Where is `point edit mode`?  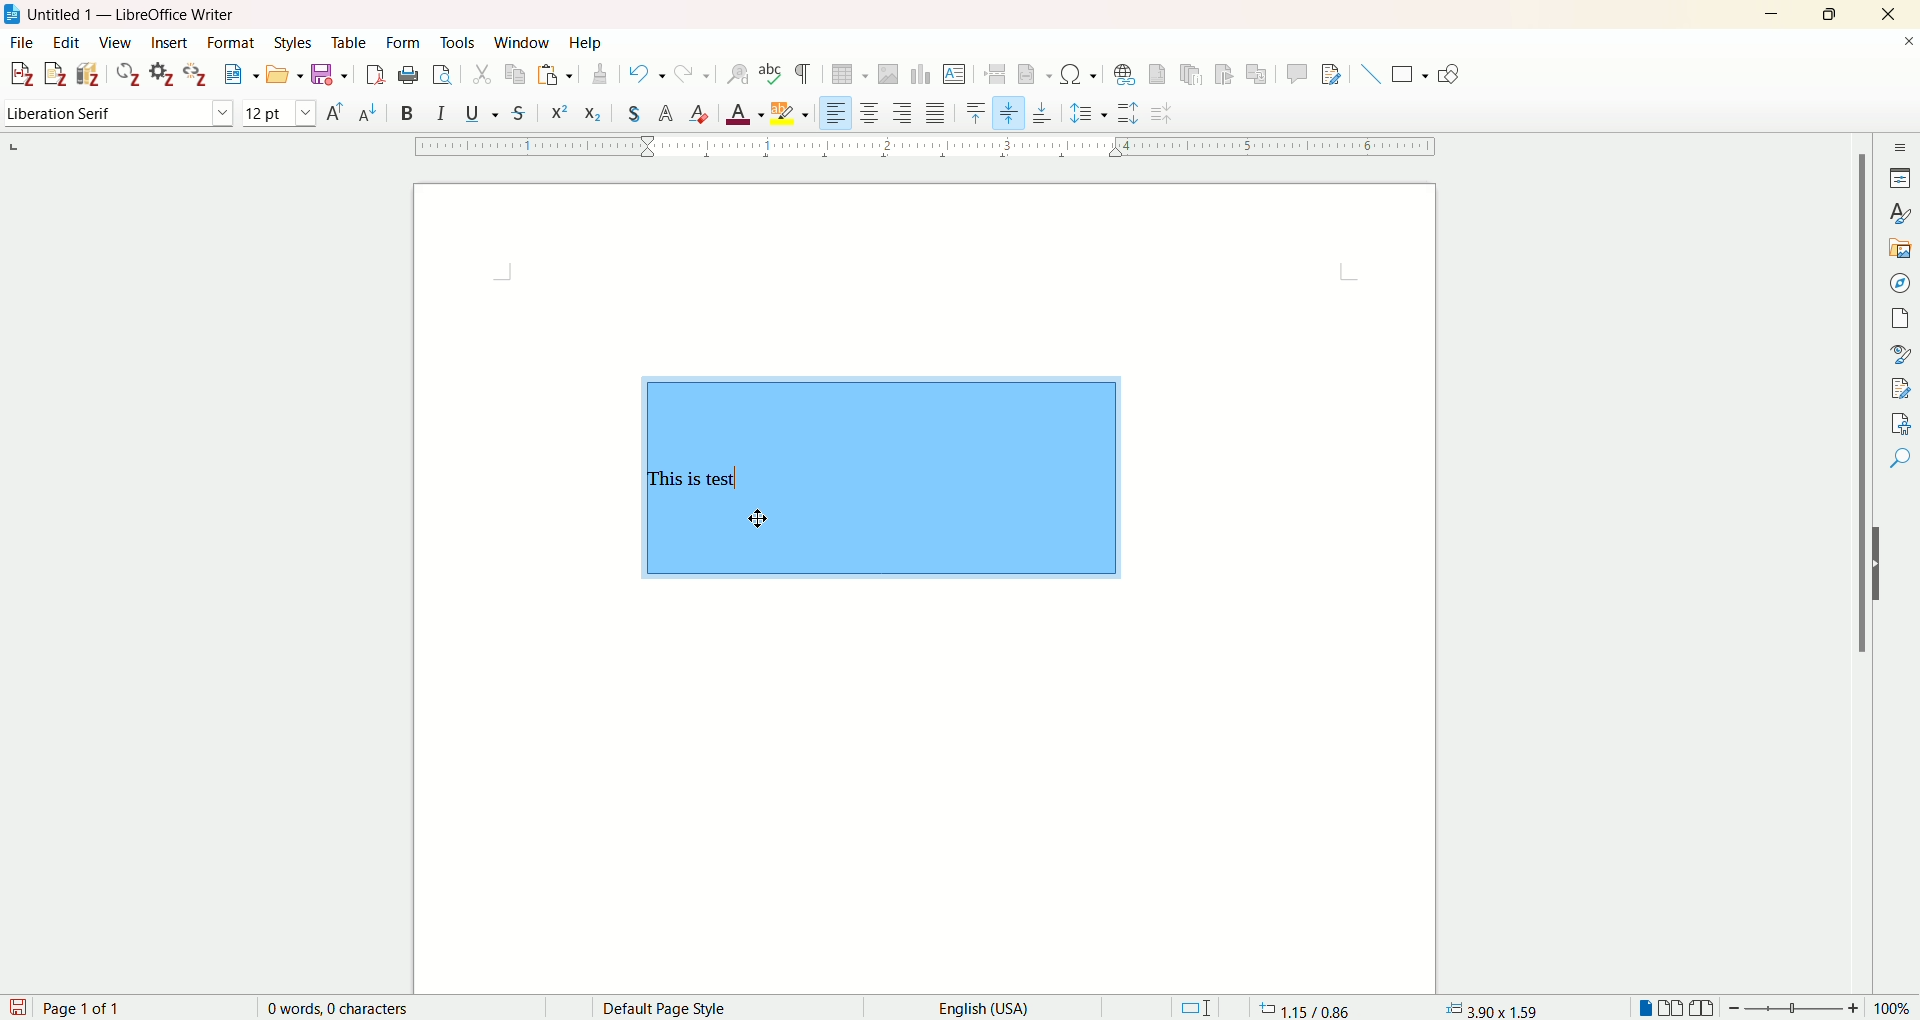
point edit mode is located at coordinates (1210, 113).